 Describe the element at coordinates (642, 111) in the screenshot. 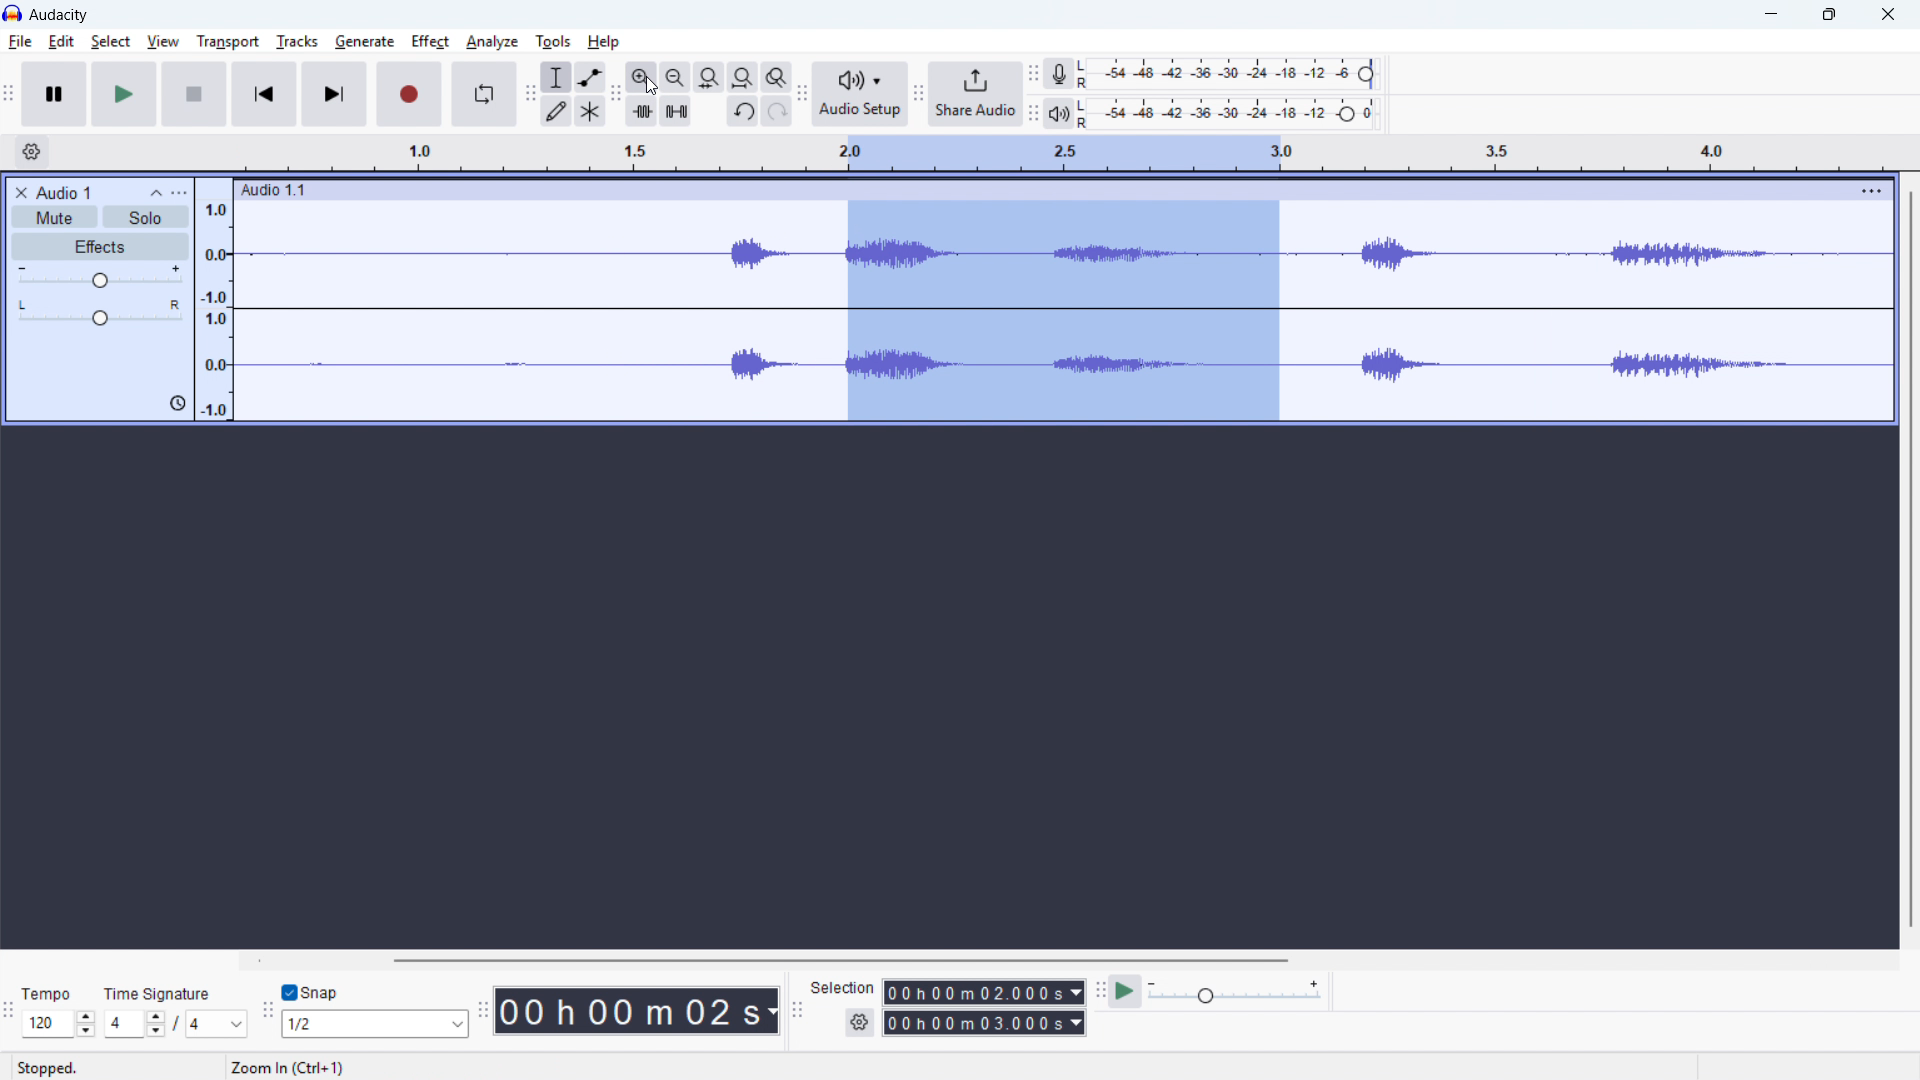

I see `Trim audio outside selection` at that location.